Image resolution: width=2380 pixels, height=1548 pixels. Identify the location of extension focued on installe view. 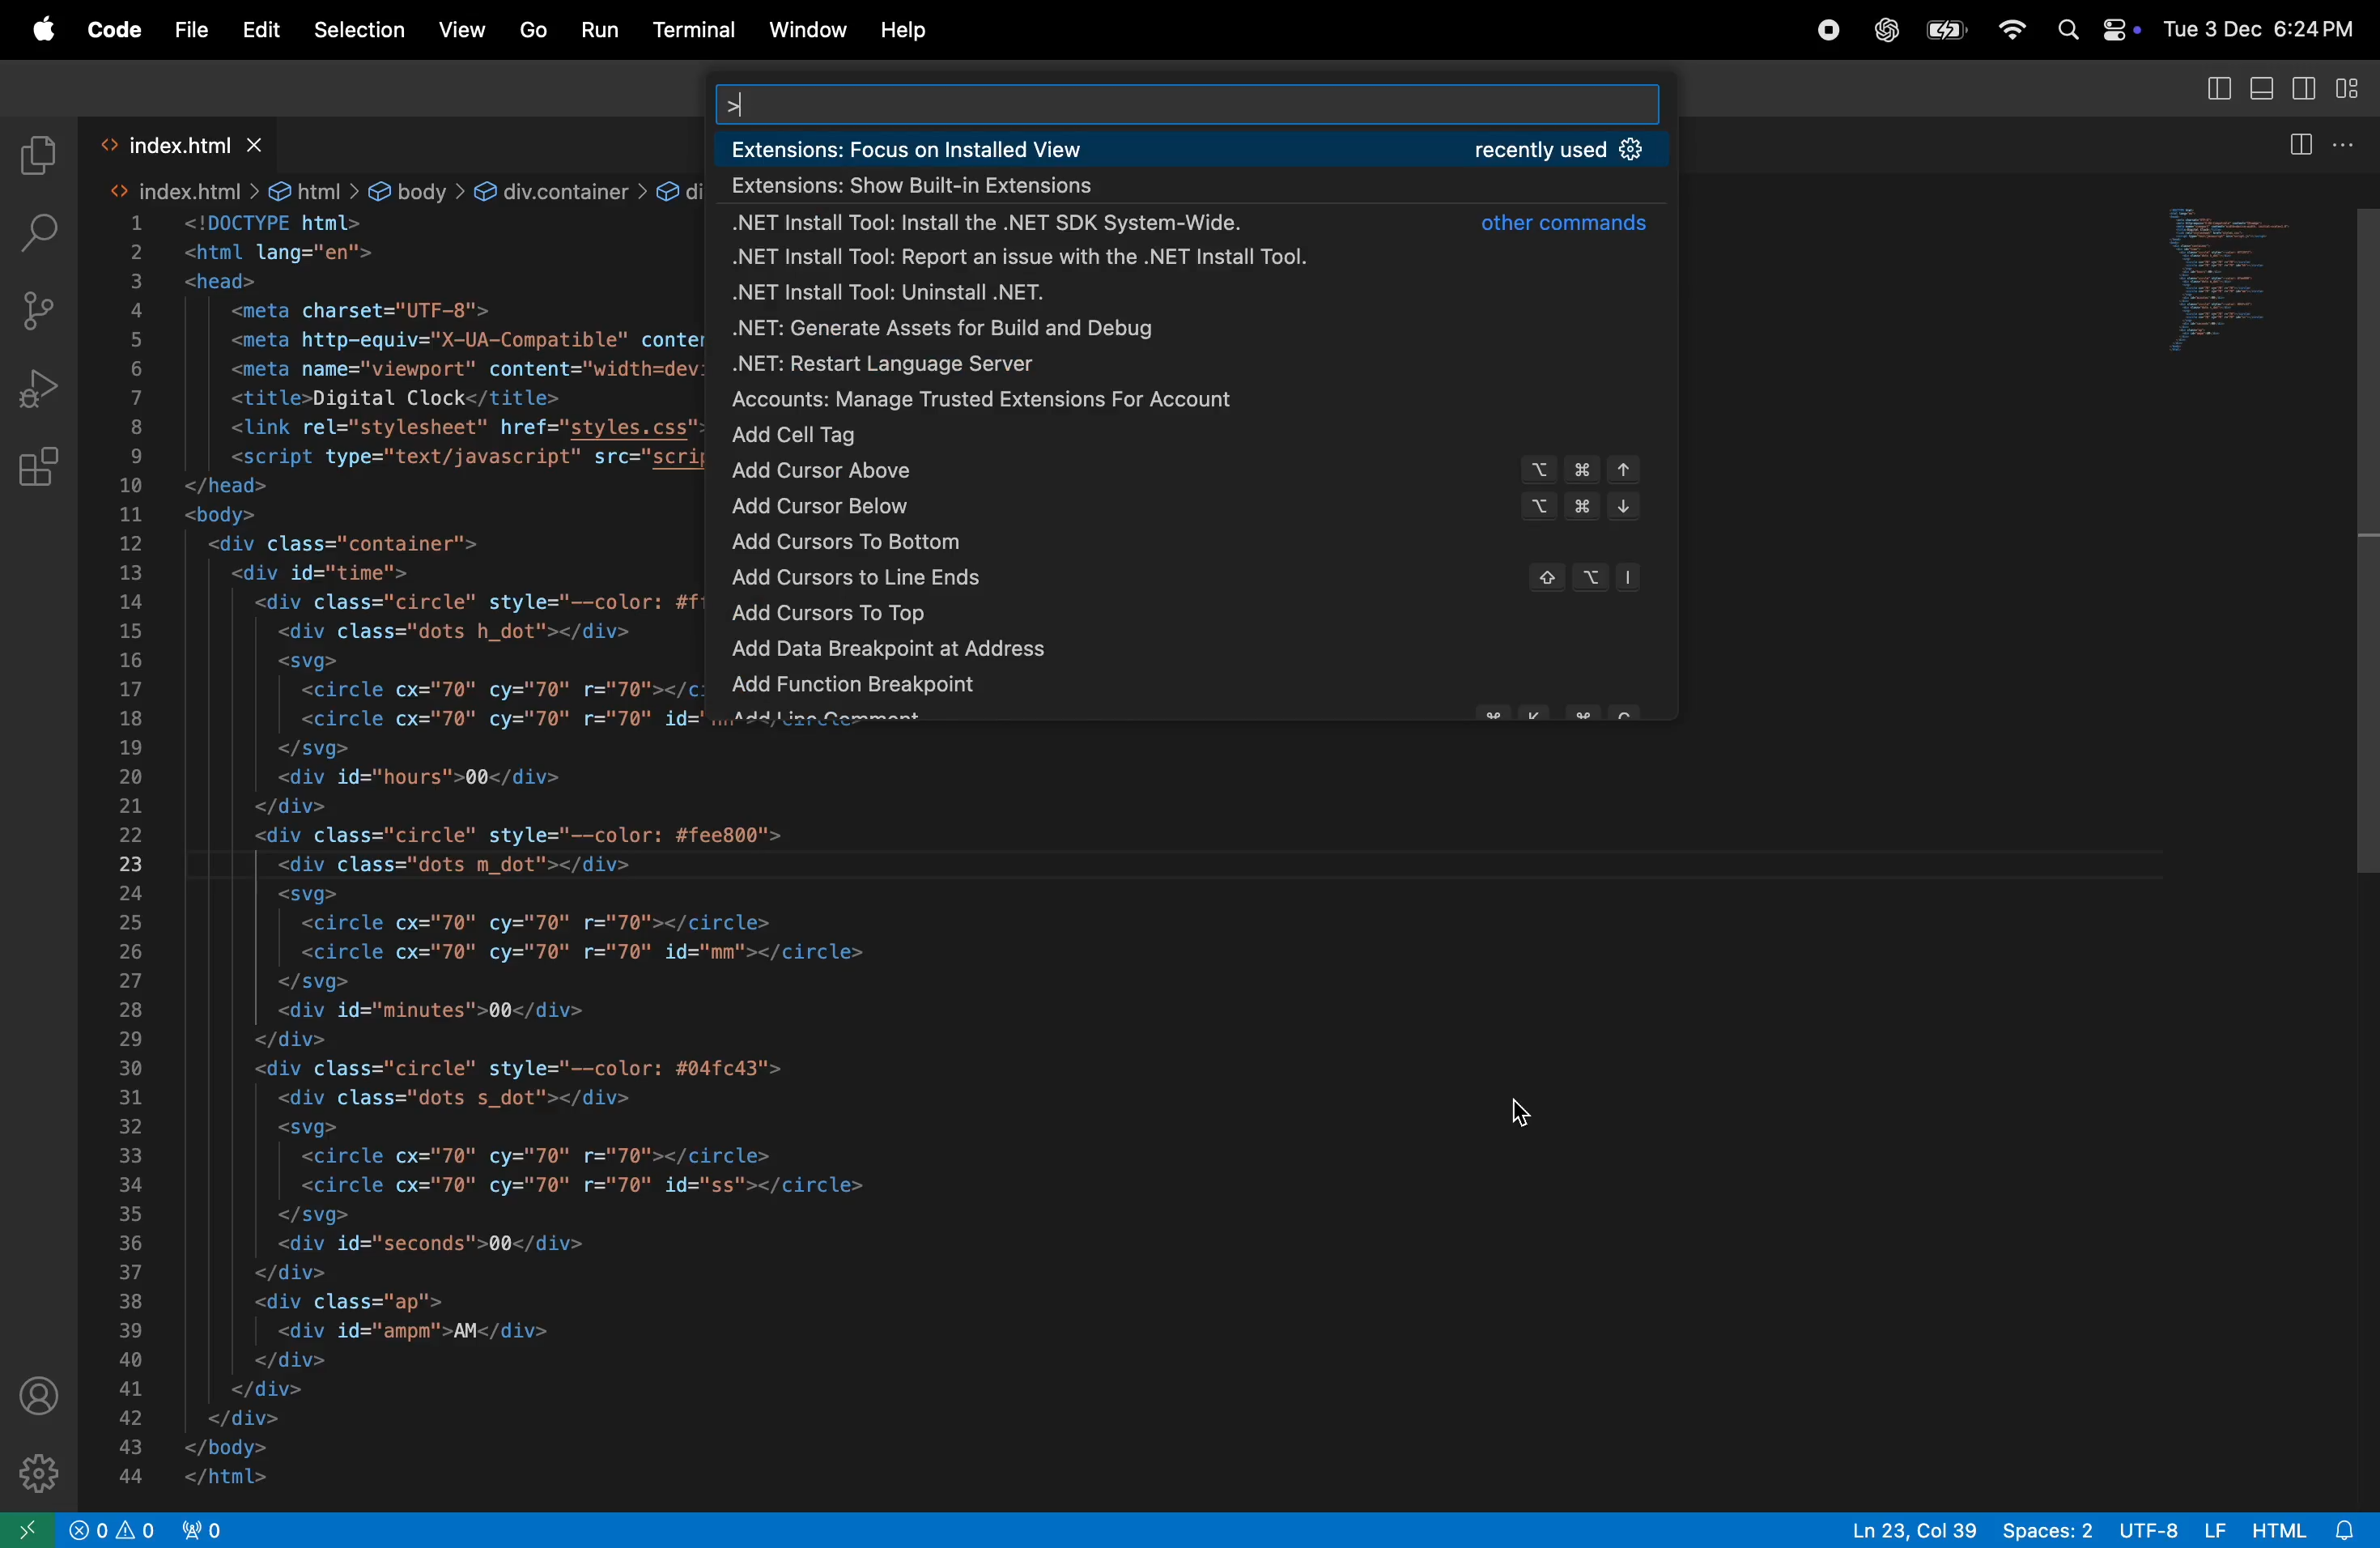
(1196, 146).